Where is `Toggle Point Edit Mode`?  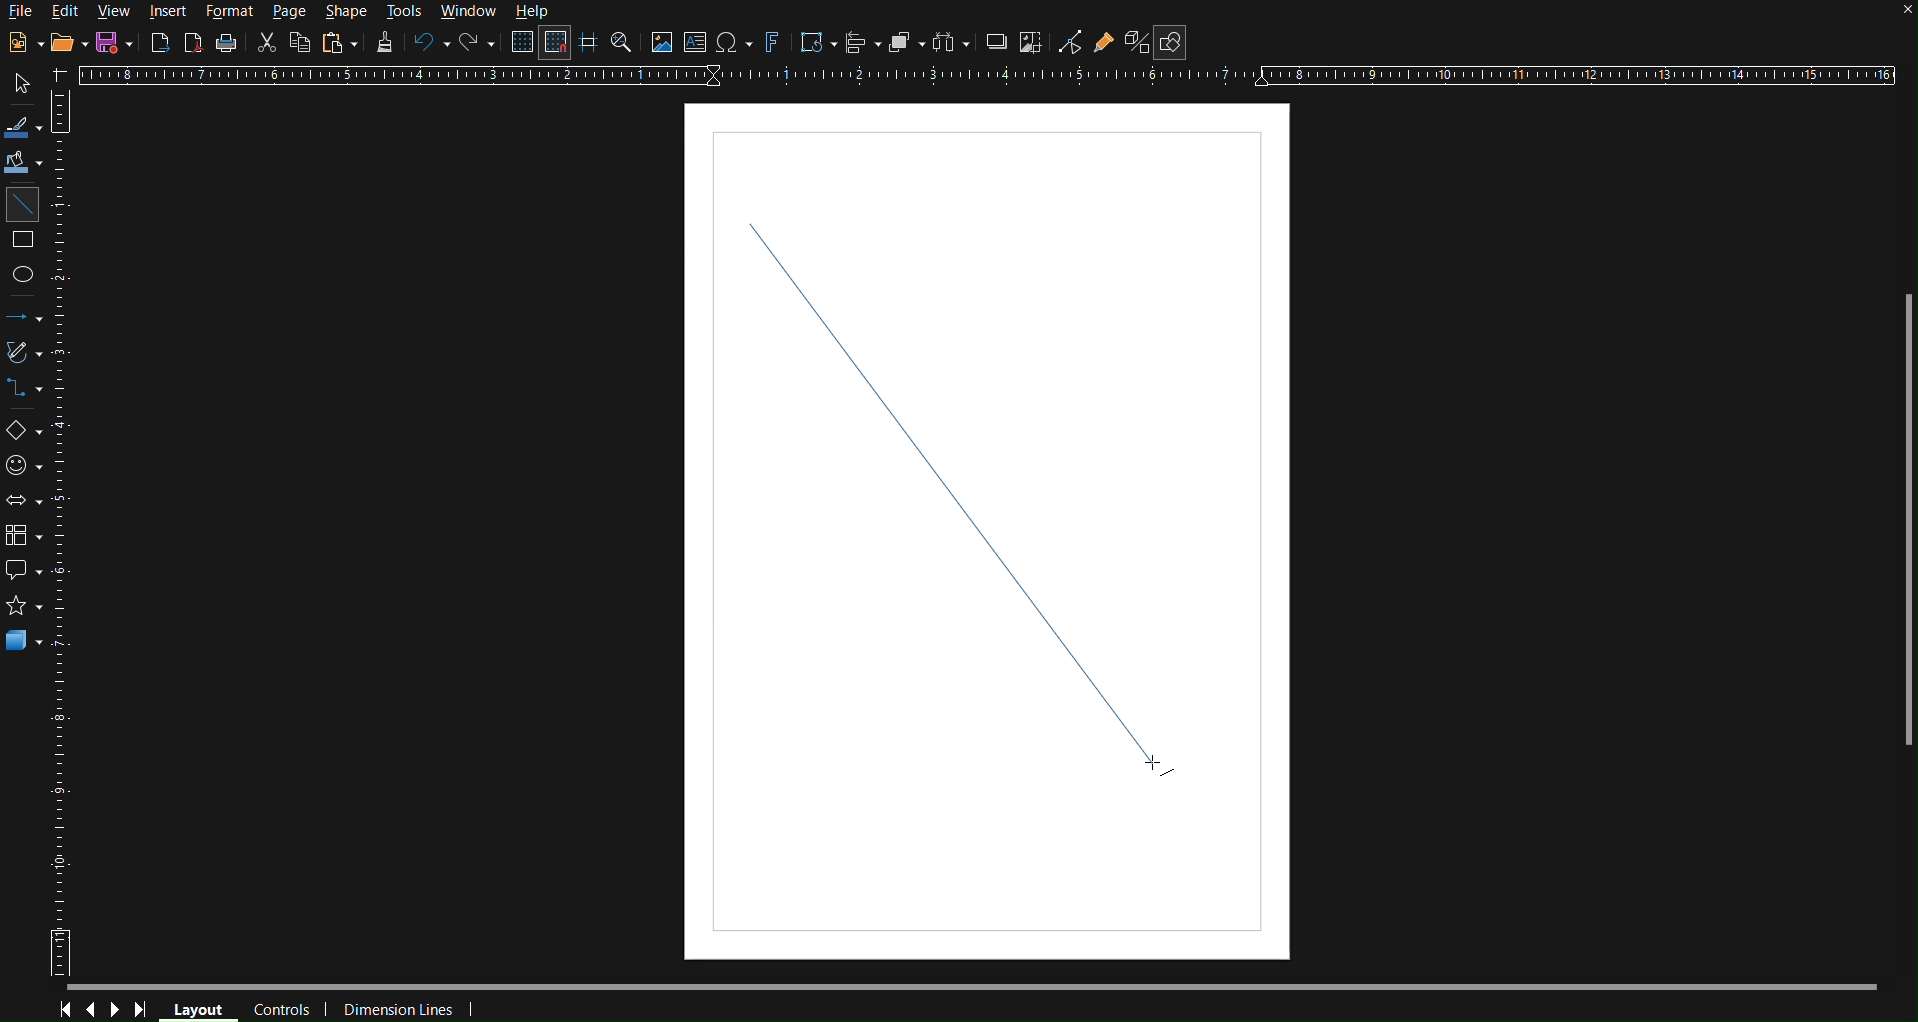
Toggle Point Edit Mode is located at coordinates (1070, 41).